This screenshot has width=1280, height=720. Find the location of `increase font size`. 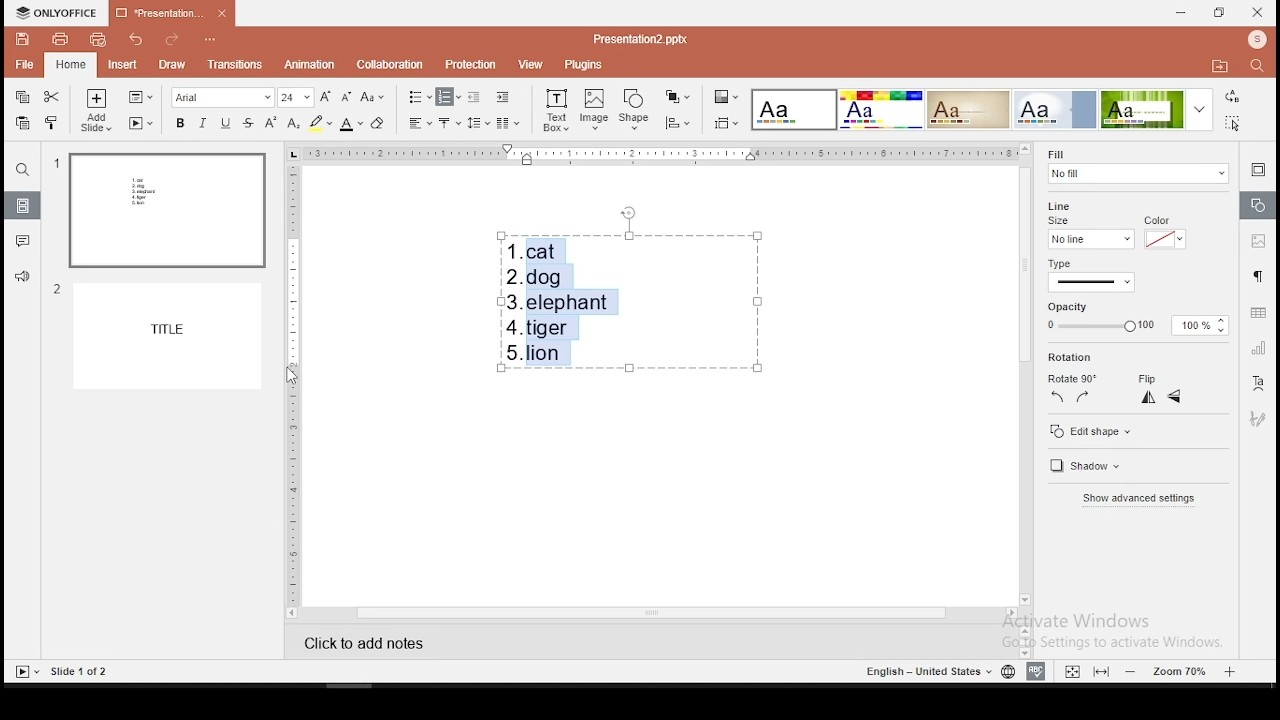

increase font size is located at coordinates (328, 97).